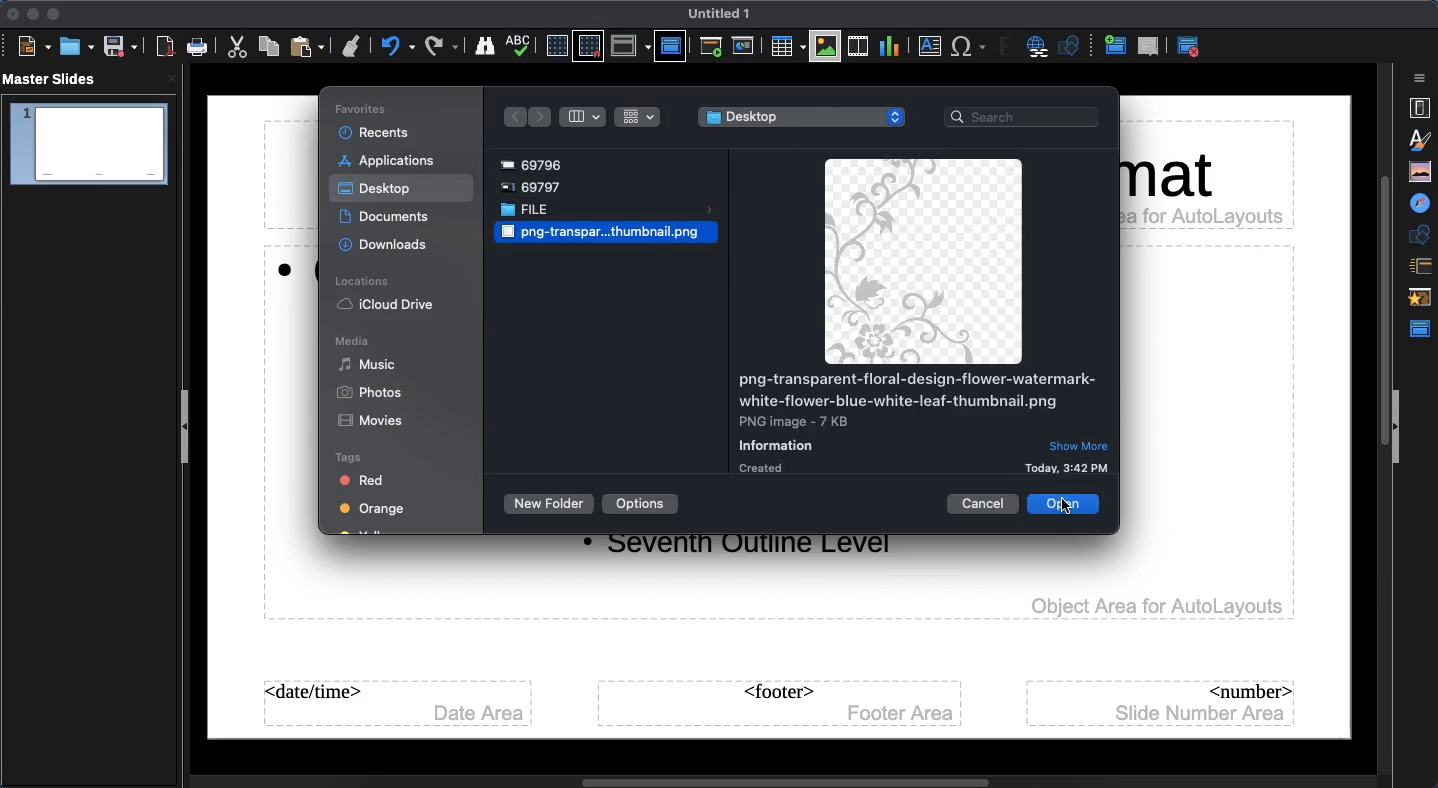 The height and width of the screenshot is (788, 1438). Describe the element at coordinates (34, 47) in the screenshot. I see `New` at that location.